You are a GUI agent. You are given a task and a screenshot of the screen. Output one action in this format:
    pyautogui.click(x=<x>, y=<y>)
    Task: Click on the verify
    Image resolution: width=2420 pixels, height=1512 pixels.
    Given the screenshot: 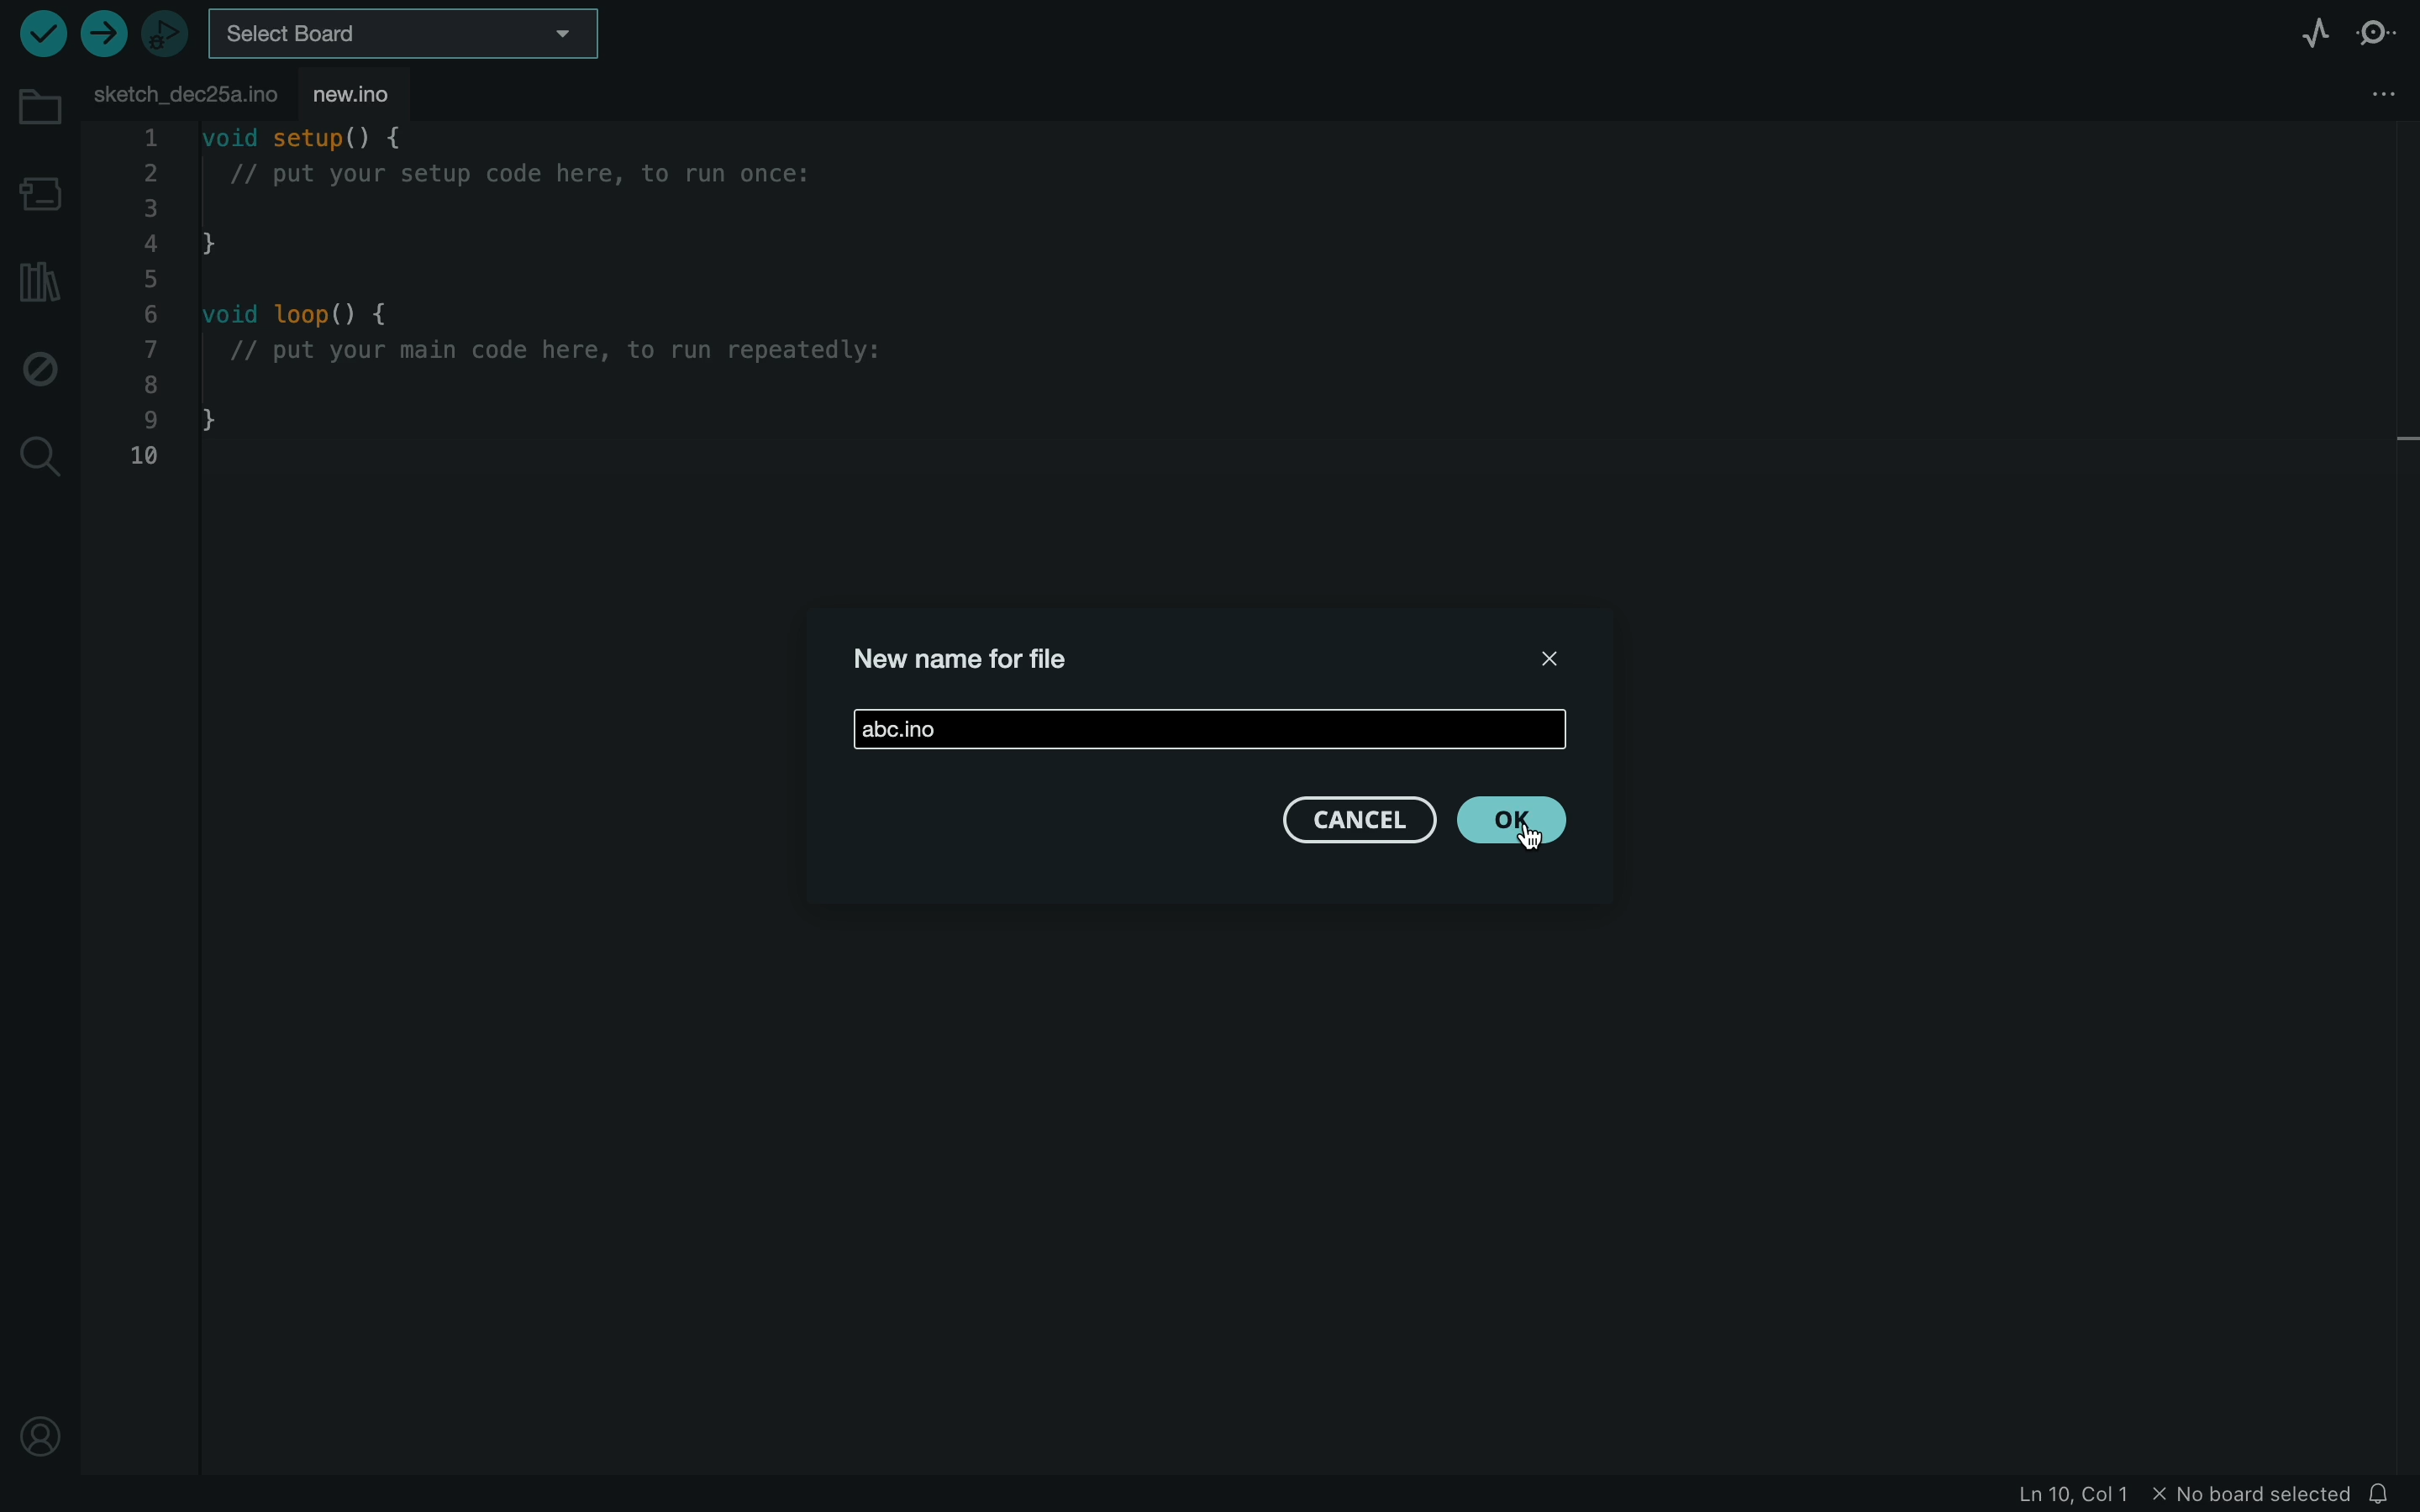 What is the action you would take?
    pyautogui.click(x=38, y=35)
    